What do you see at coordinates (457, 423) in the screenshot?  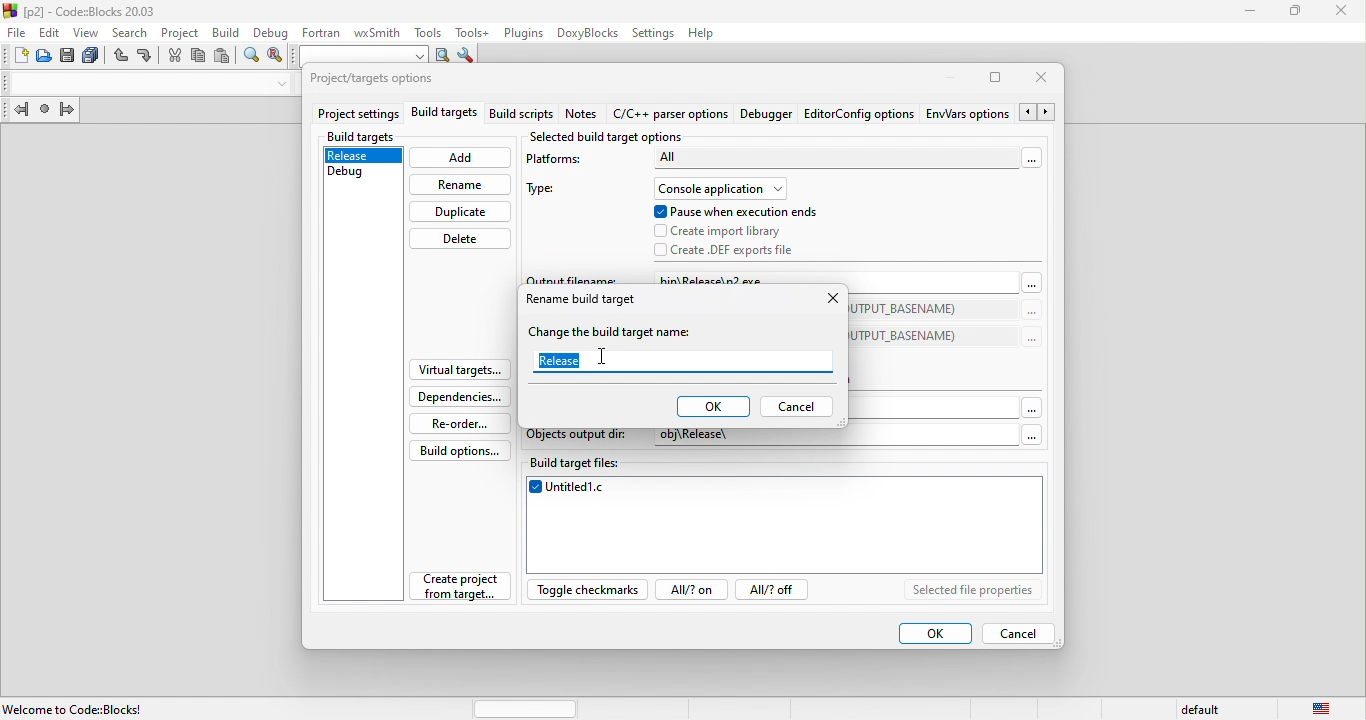 I see `re order` at bounding box center [457, 423].